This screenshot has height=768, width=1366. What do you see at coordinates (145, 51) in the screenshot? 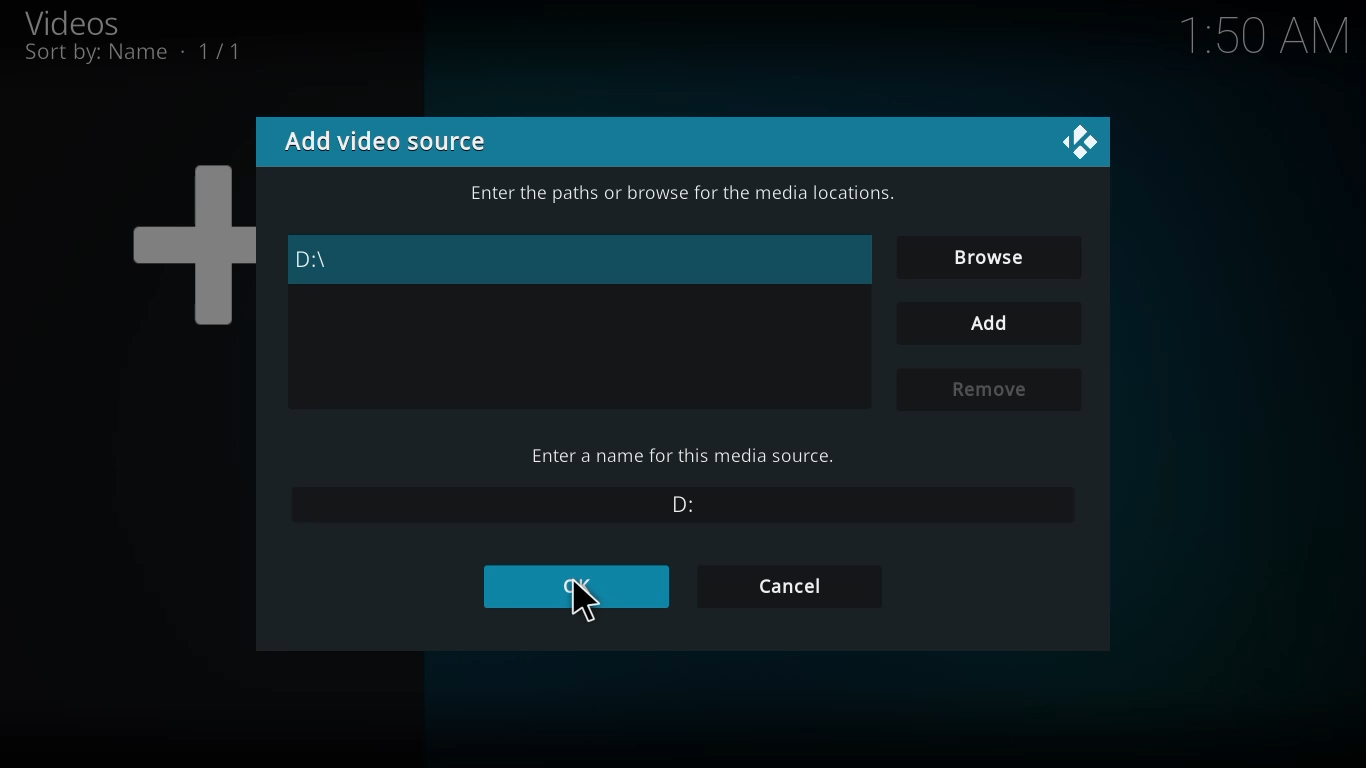
I see `sort by` at bounding box center [145, 51].